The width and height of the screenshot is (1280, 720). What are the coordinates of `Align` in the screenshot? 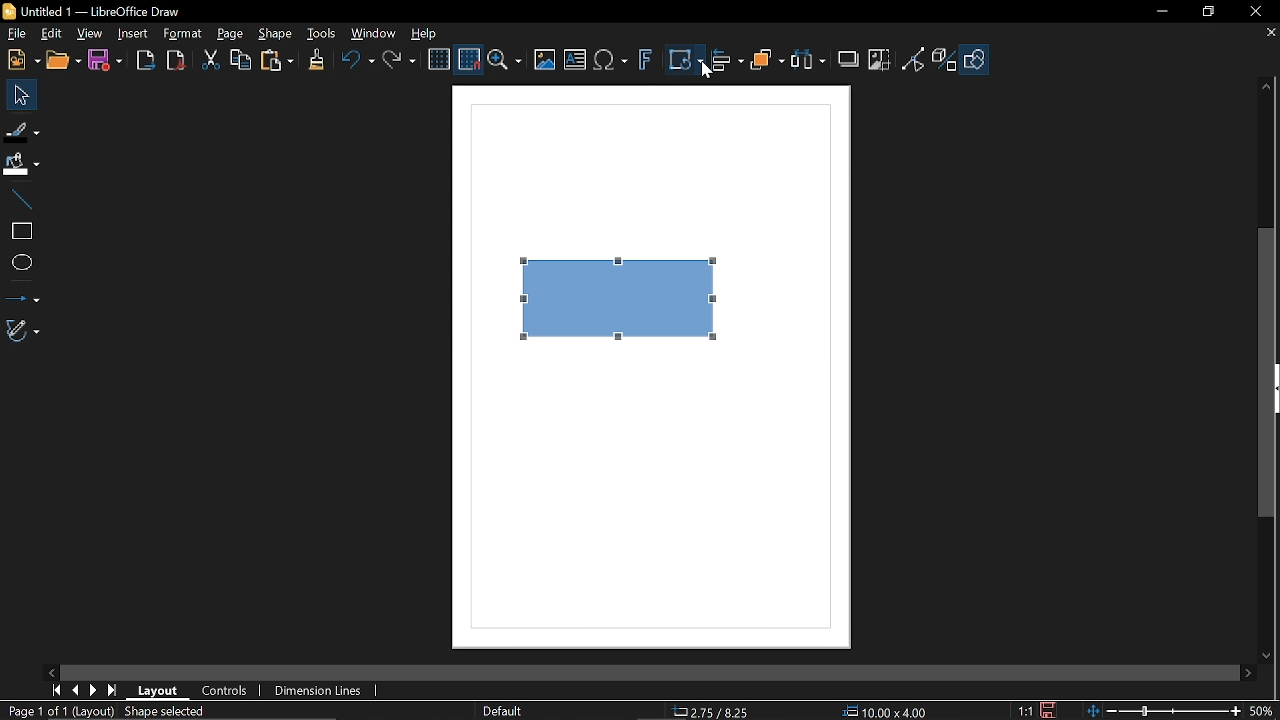 It's located at (728, 63).